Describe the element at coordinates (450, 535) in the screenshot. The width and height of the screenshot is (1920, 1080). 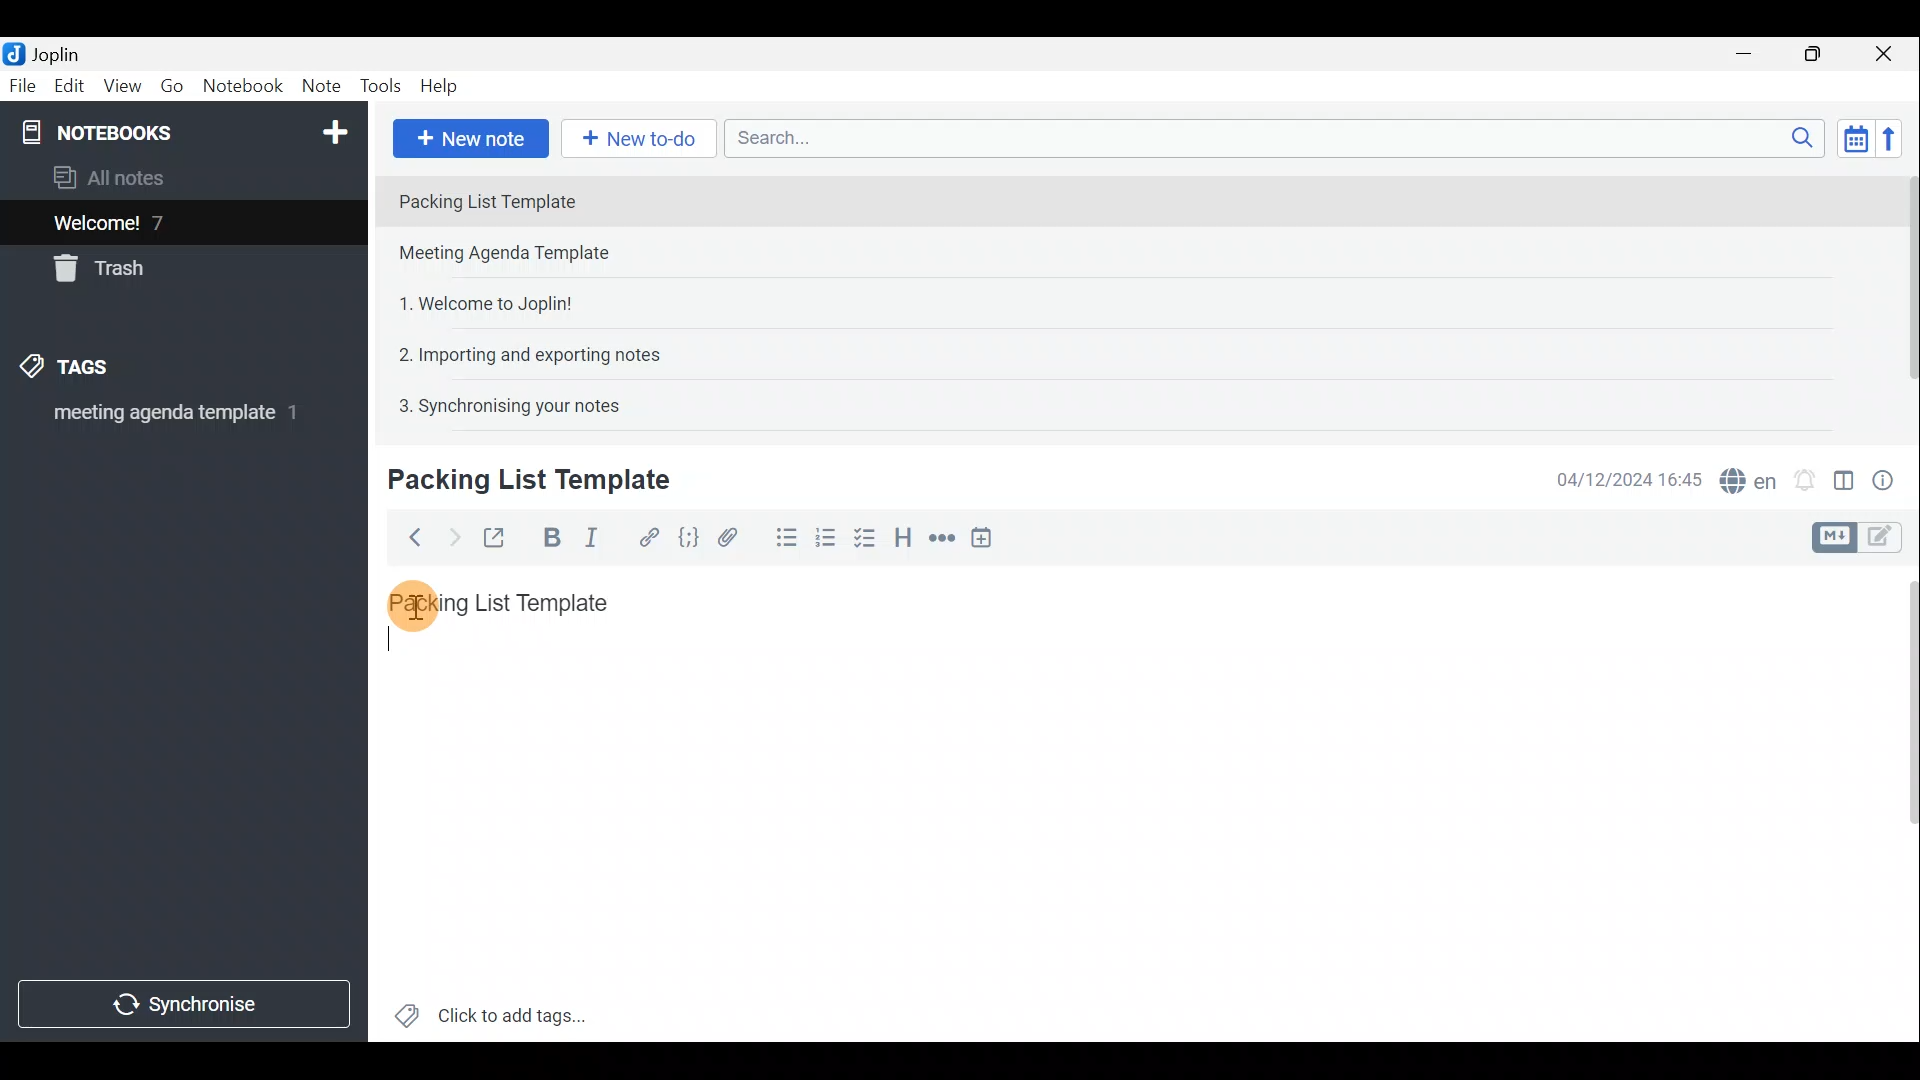
I see `Forward` at that location.